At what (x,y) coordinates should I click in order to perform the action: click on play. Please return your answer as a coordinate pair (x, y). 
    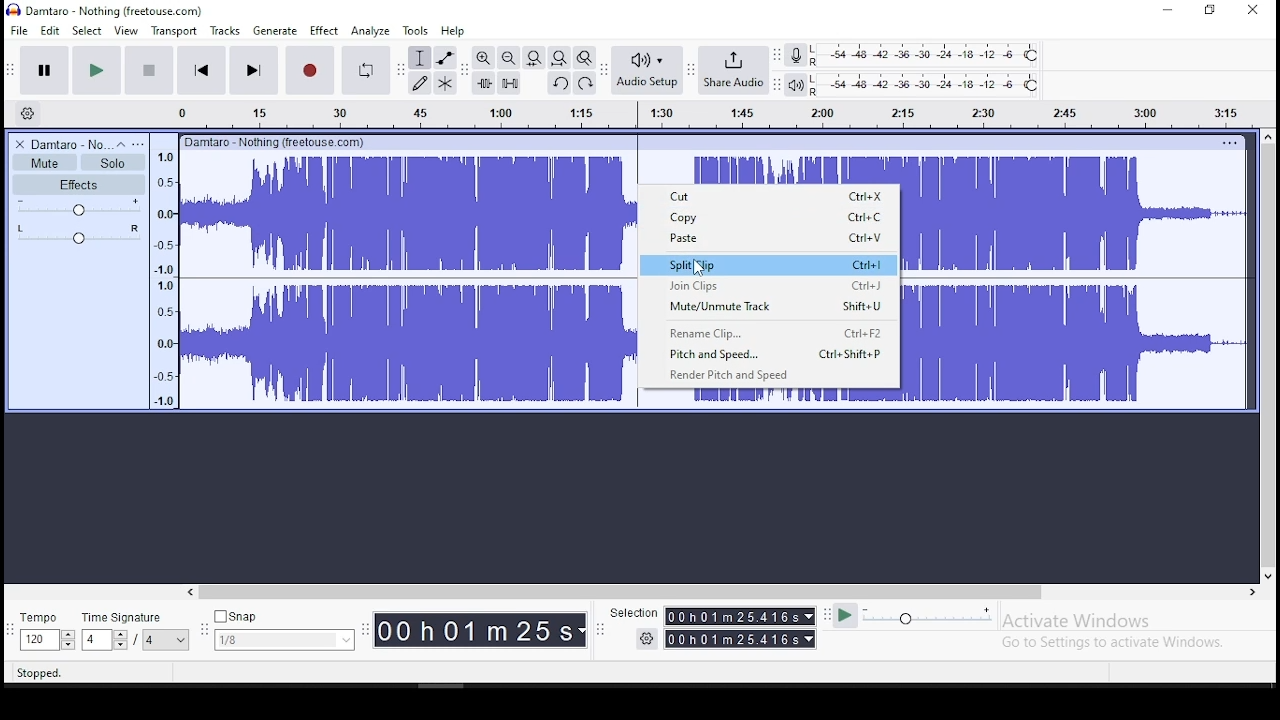
    Looking at the image, I should click on (96, 70).